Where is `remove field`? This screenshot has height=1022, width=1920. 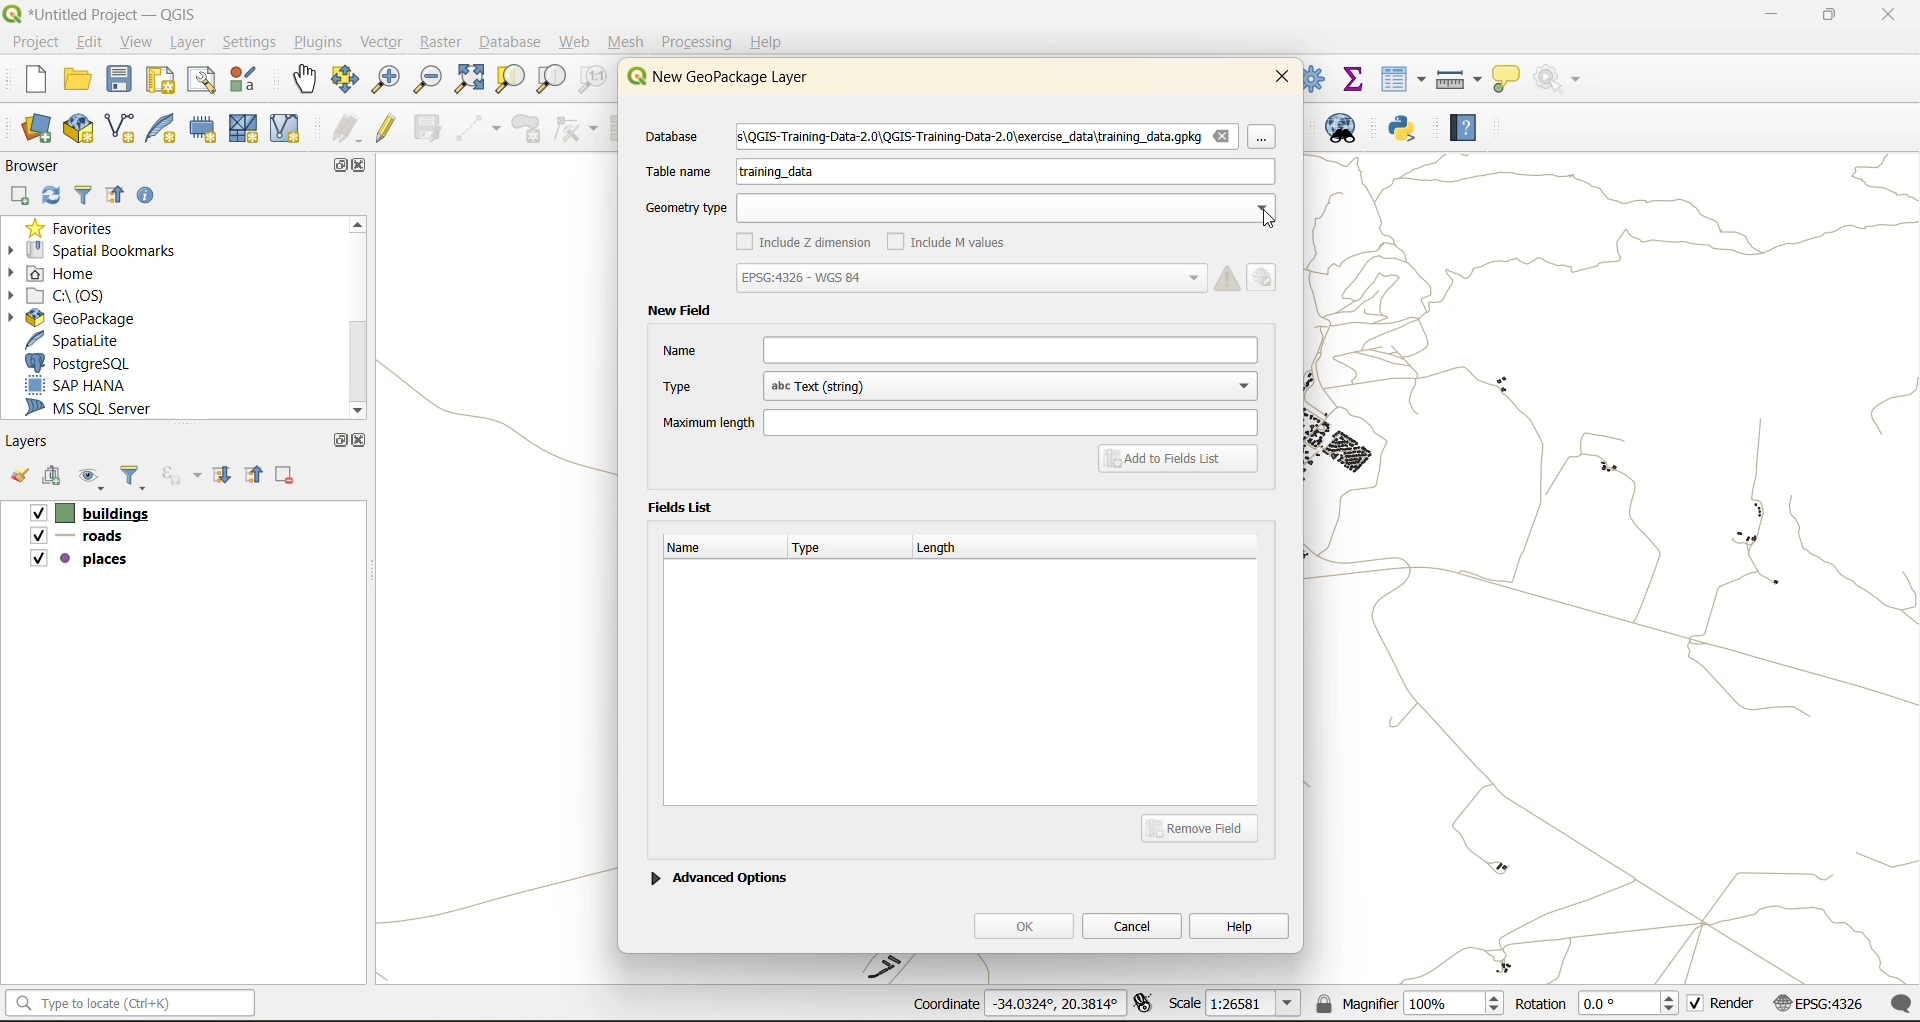
remove field is located at coordinates (1206, 827).